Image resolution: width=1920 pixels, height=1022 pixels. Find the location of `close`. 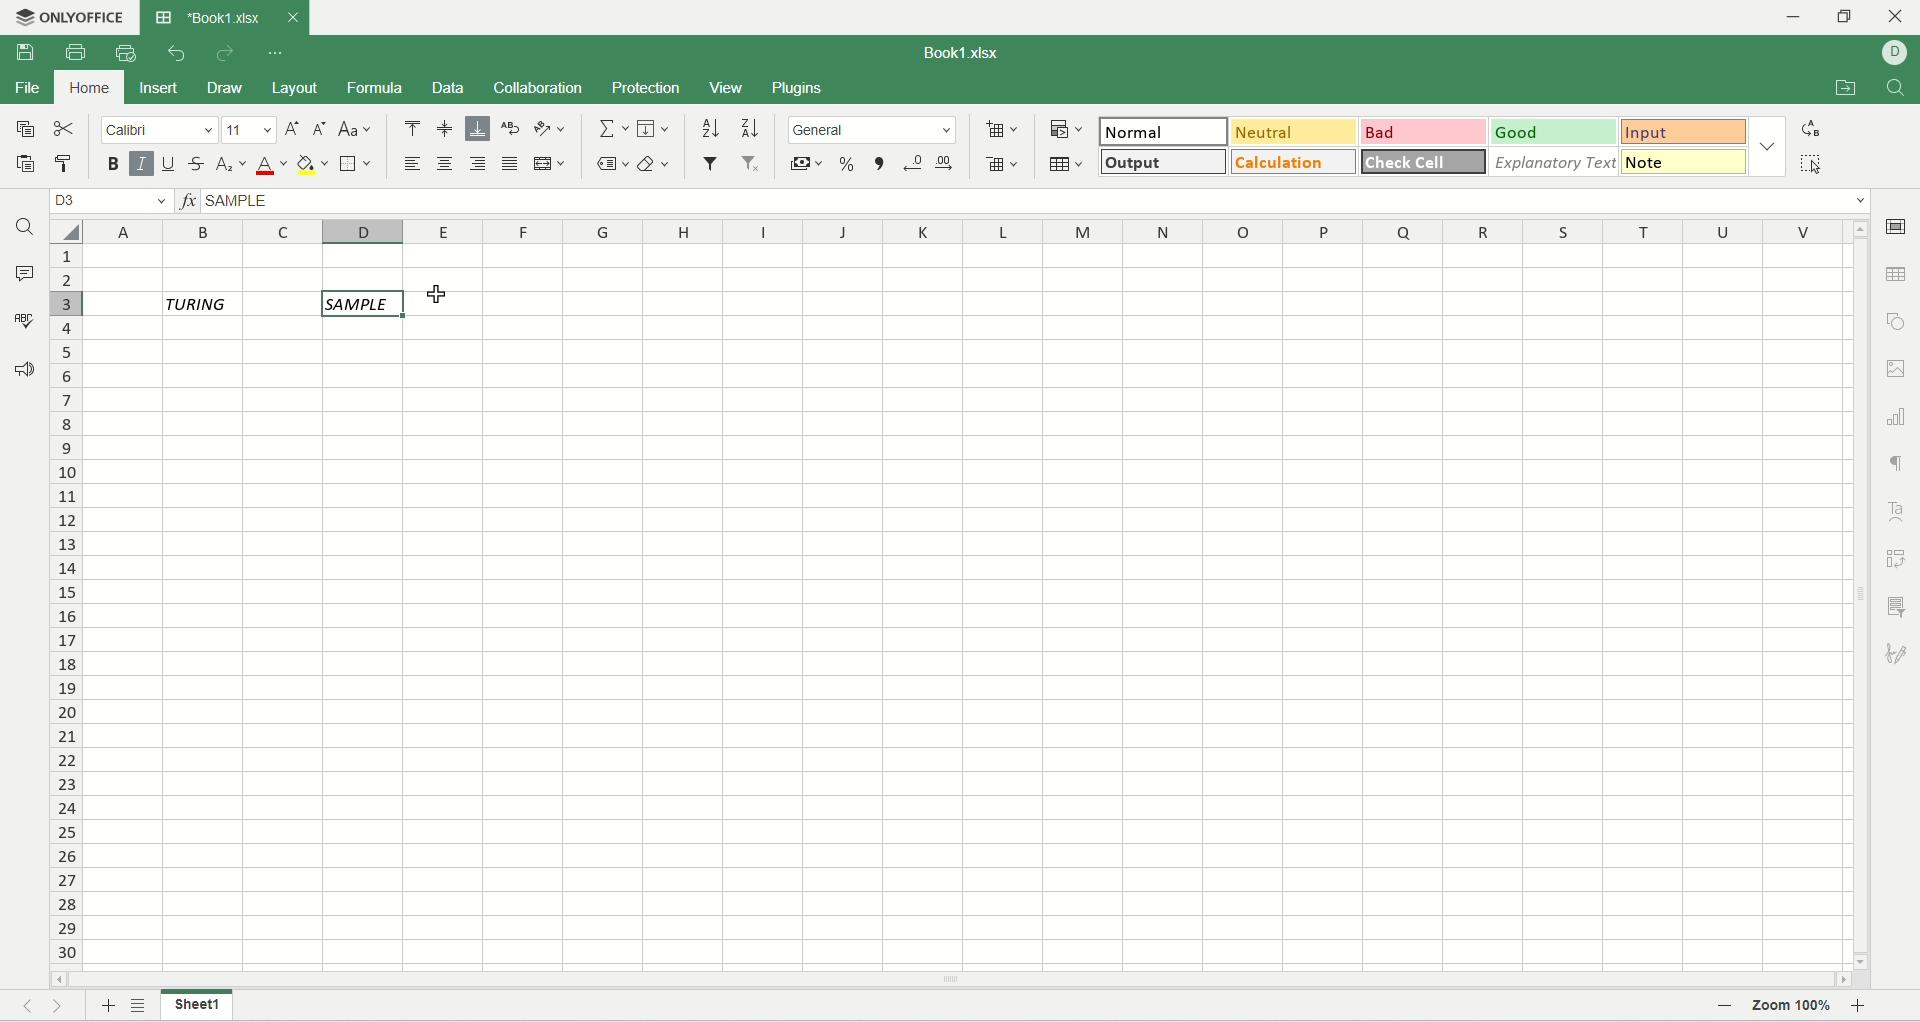

close is located at coordinates (1897, 20).